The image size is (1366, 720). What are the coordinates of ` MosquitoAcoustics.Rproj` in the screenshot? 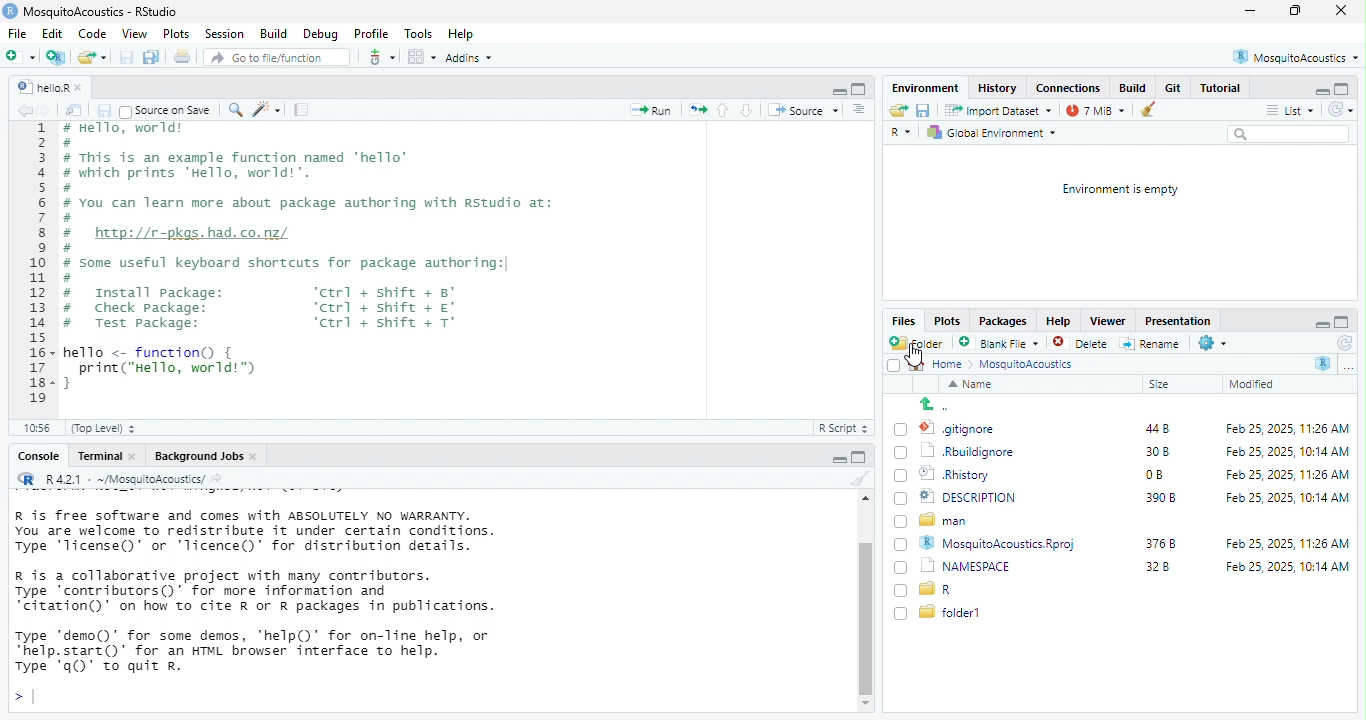 It's located at (1005, 543).